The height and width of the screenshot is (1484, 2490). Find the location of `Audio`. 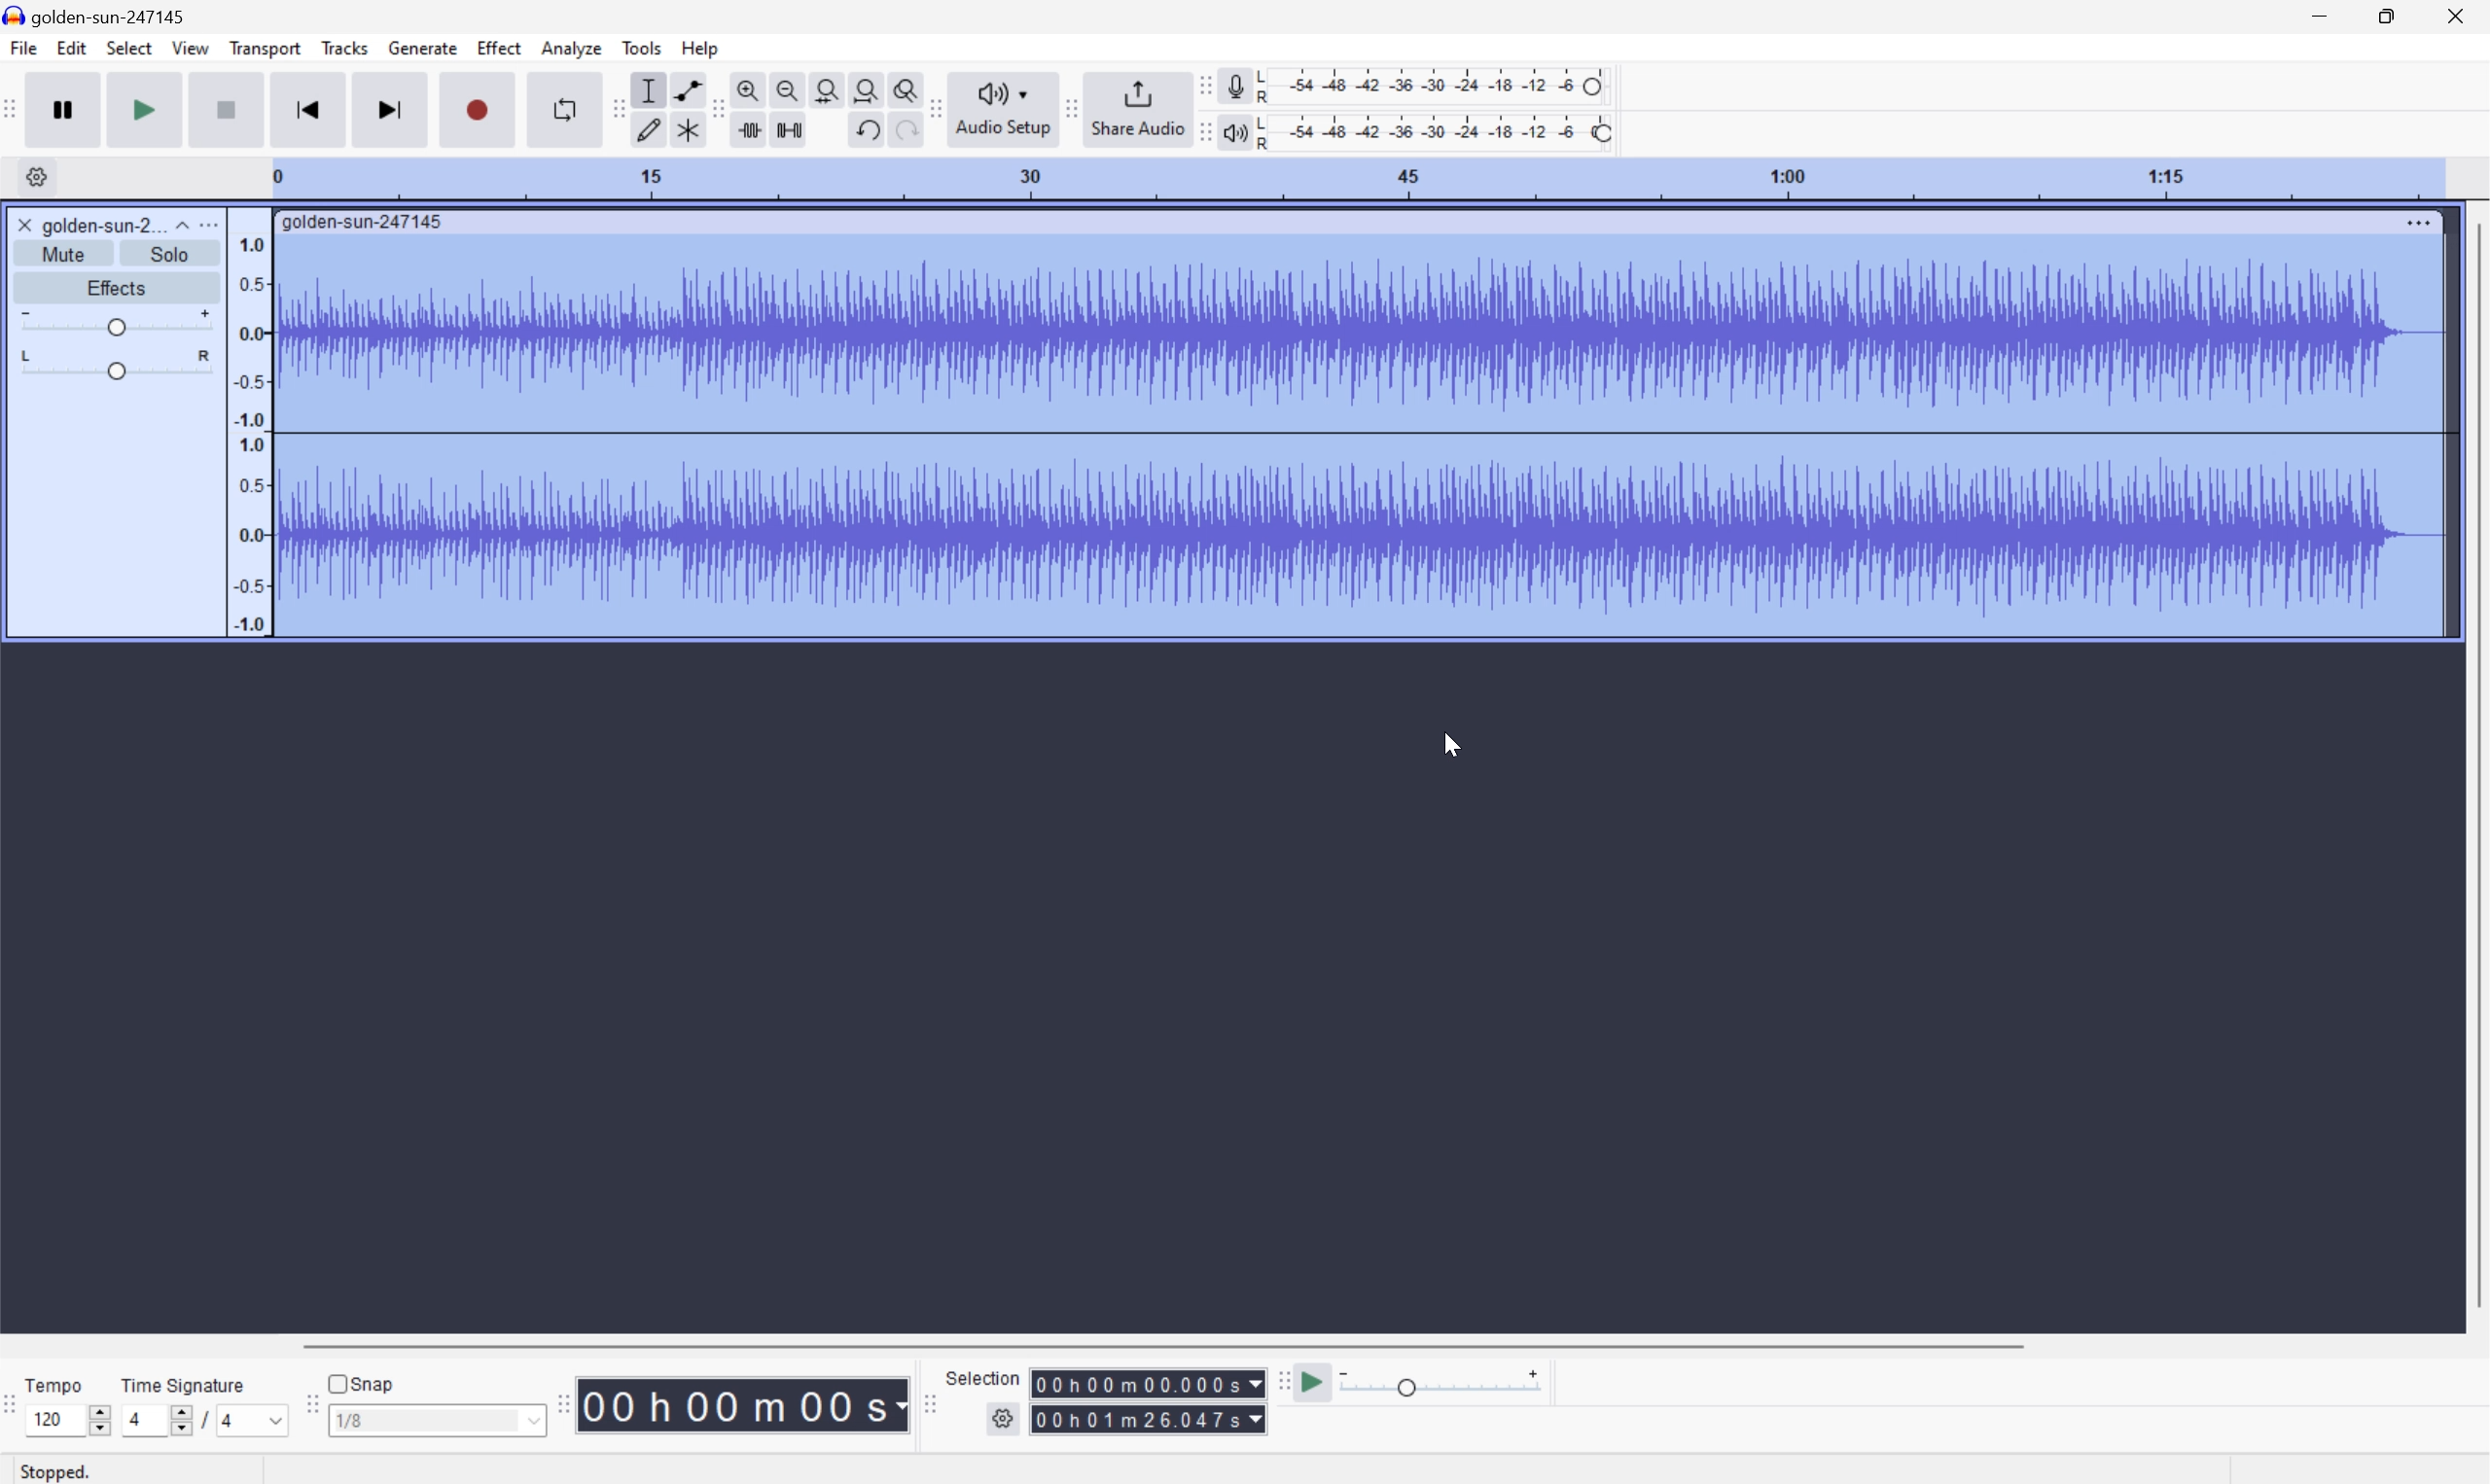

Audio is located at coordinates (1359, 436).